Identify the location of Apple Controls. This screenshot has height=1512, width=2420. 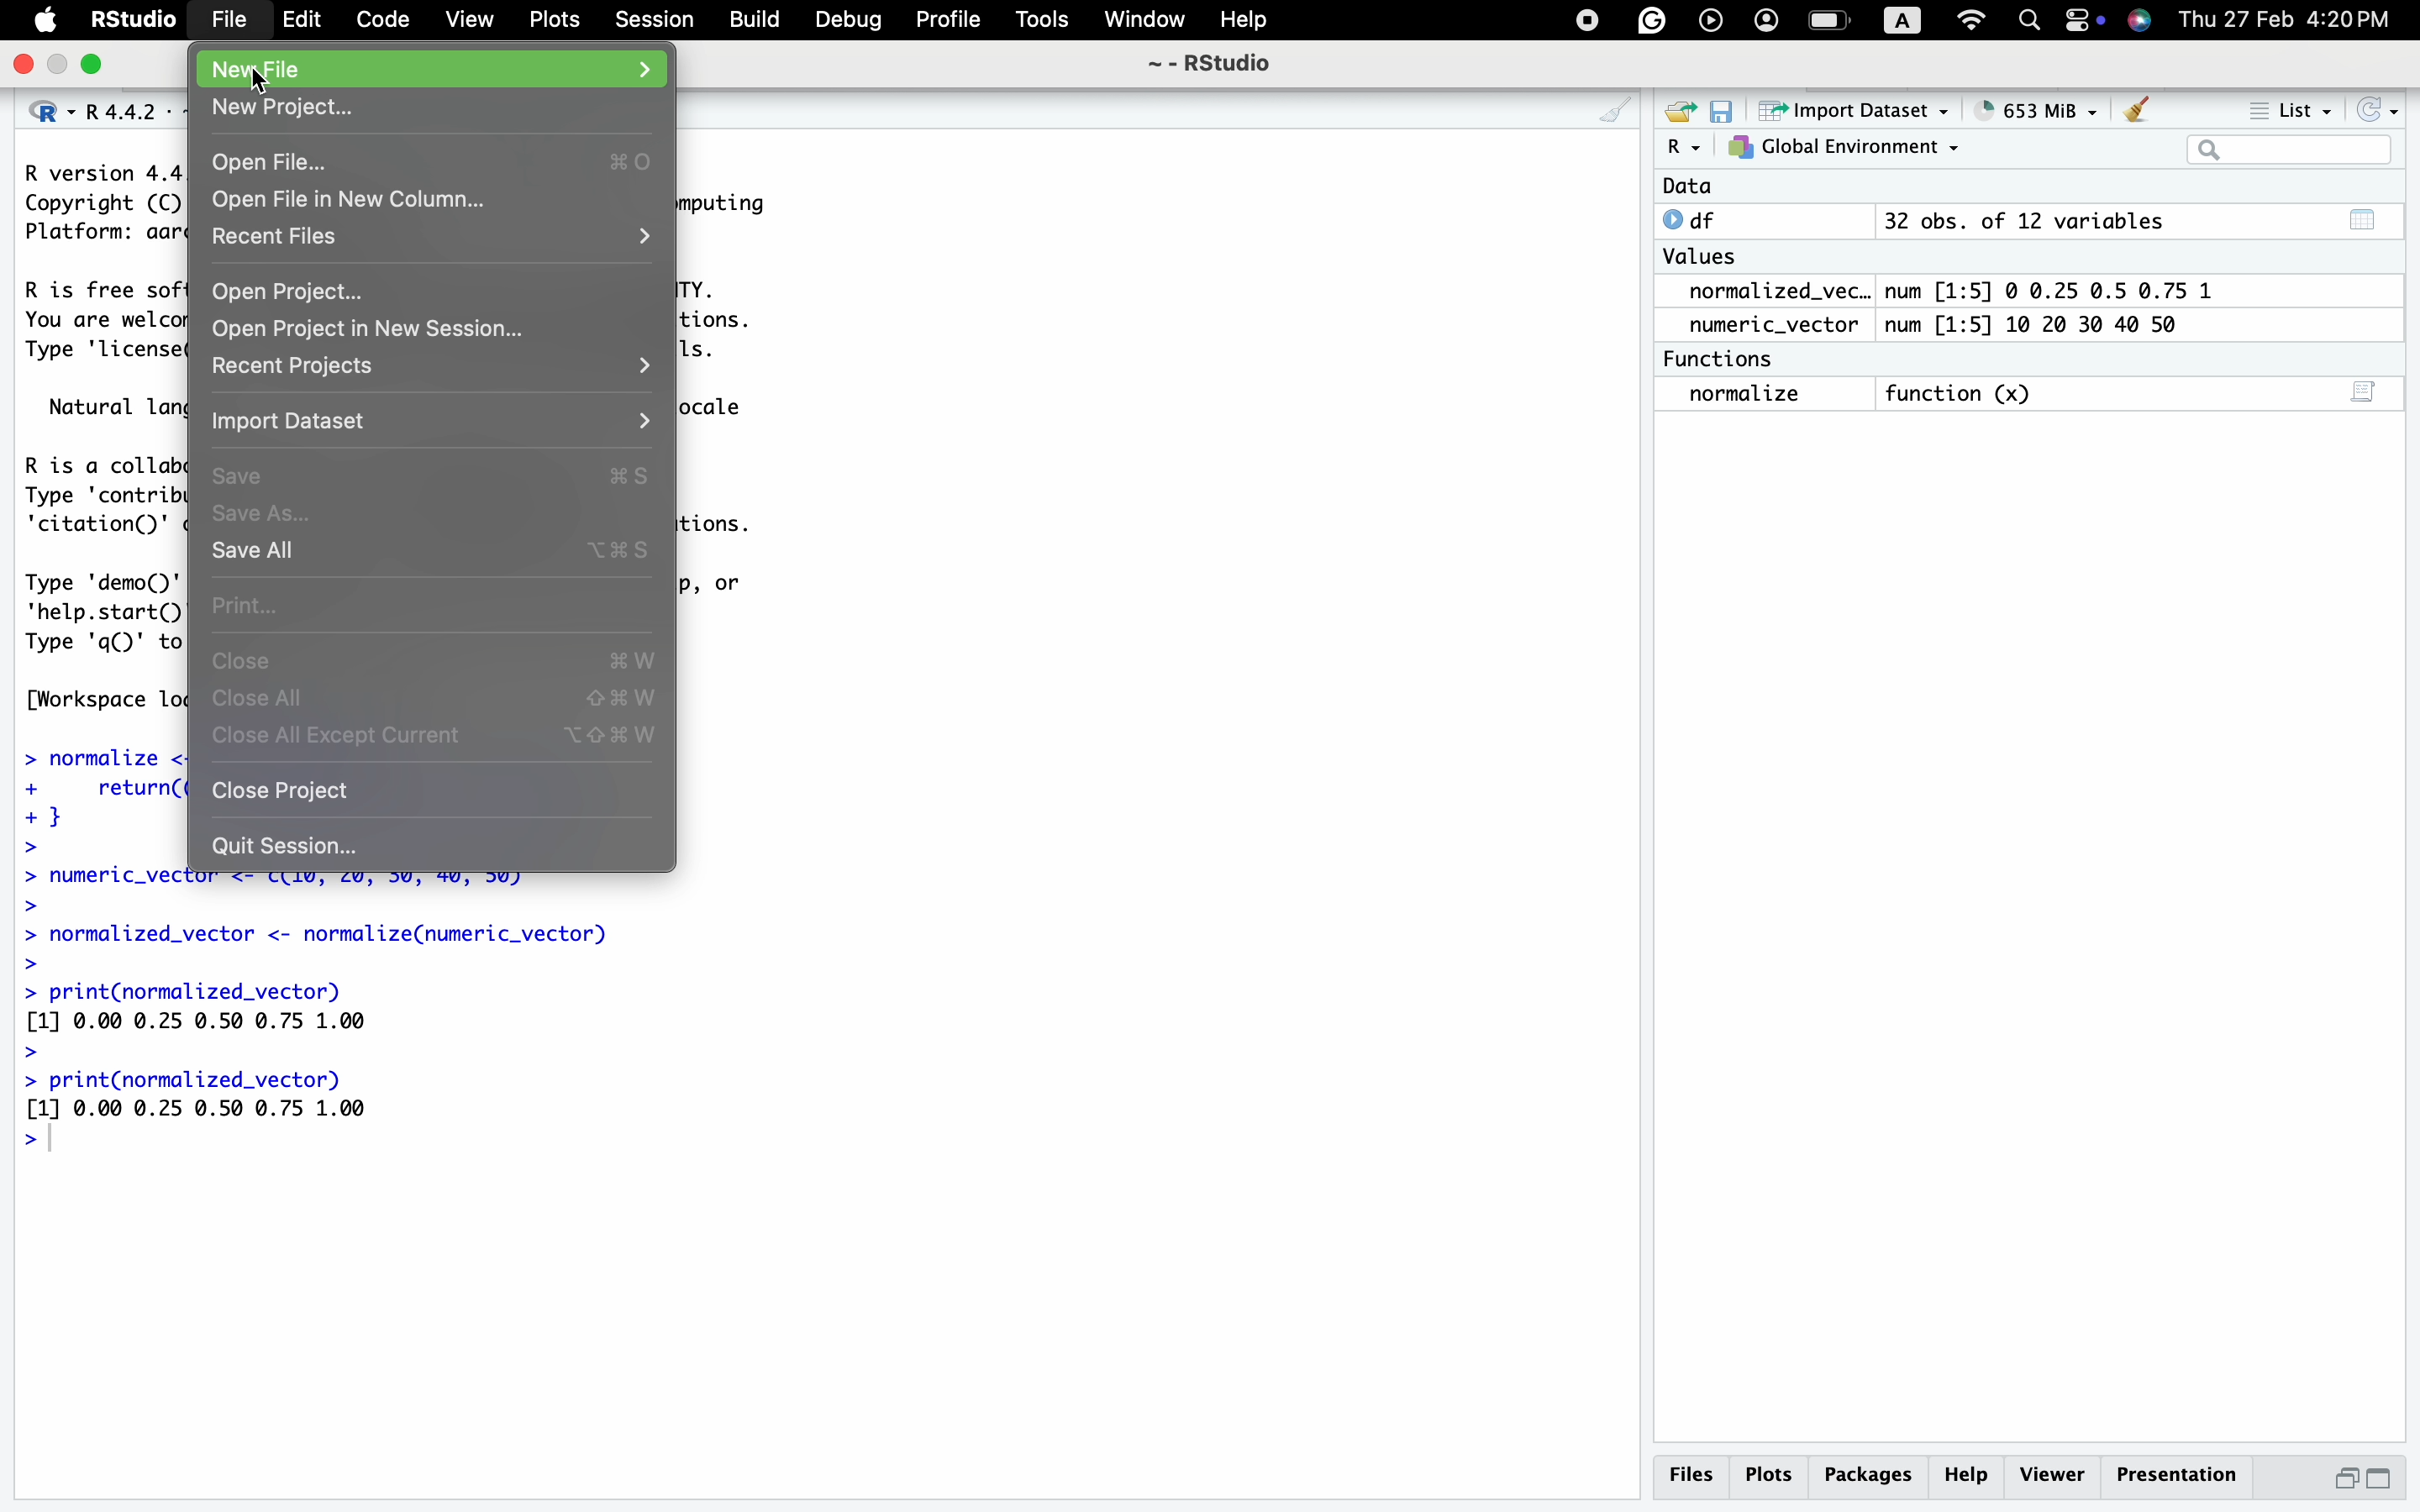
(1854, 22).